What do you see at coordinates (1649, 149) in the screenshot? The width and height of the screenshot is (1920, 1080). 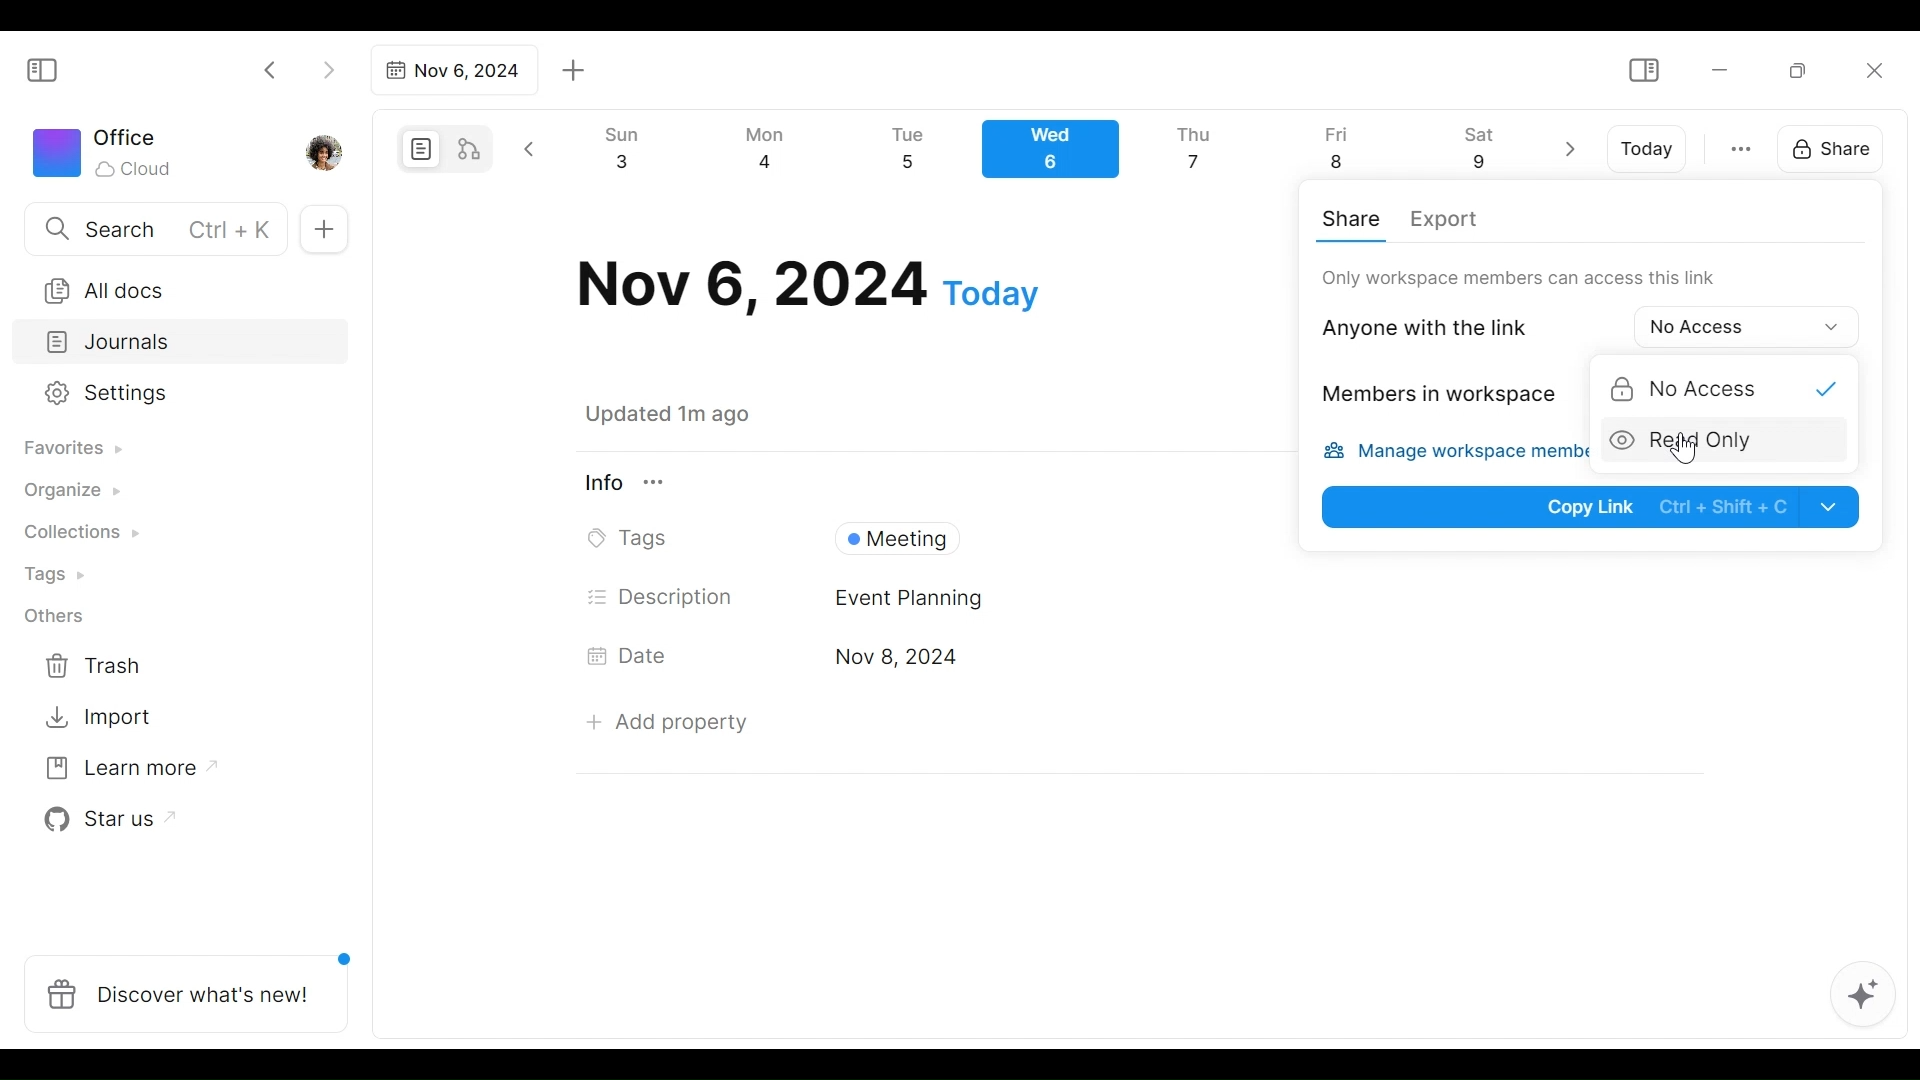 I see `Today` at bounding box center [1649, 149].